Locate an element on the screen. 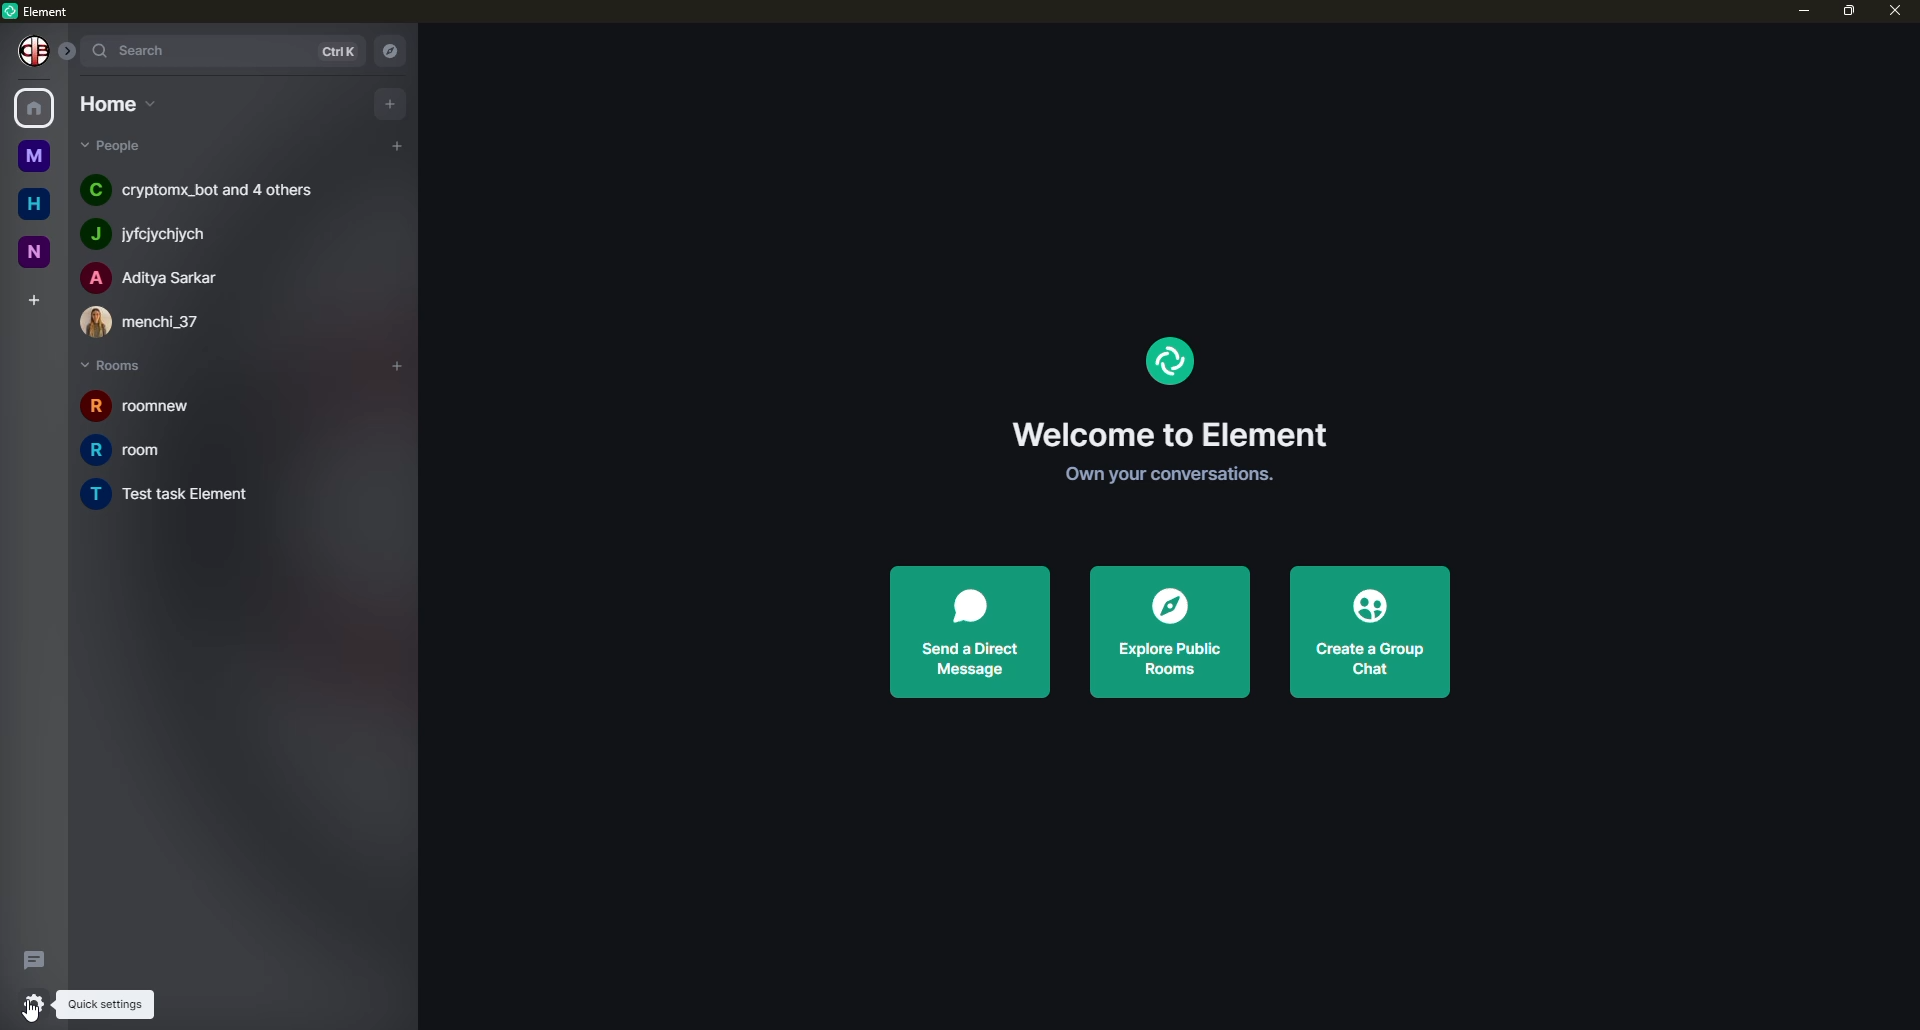  navigator is located at coordinates (388, 48).